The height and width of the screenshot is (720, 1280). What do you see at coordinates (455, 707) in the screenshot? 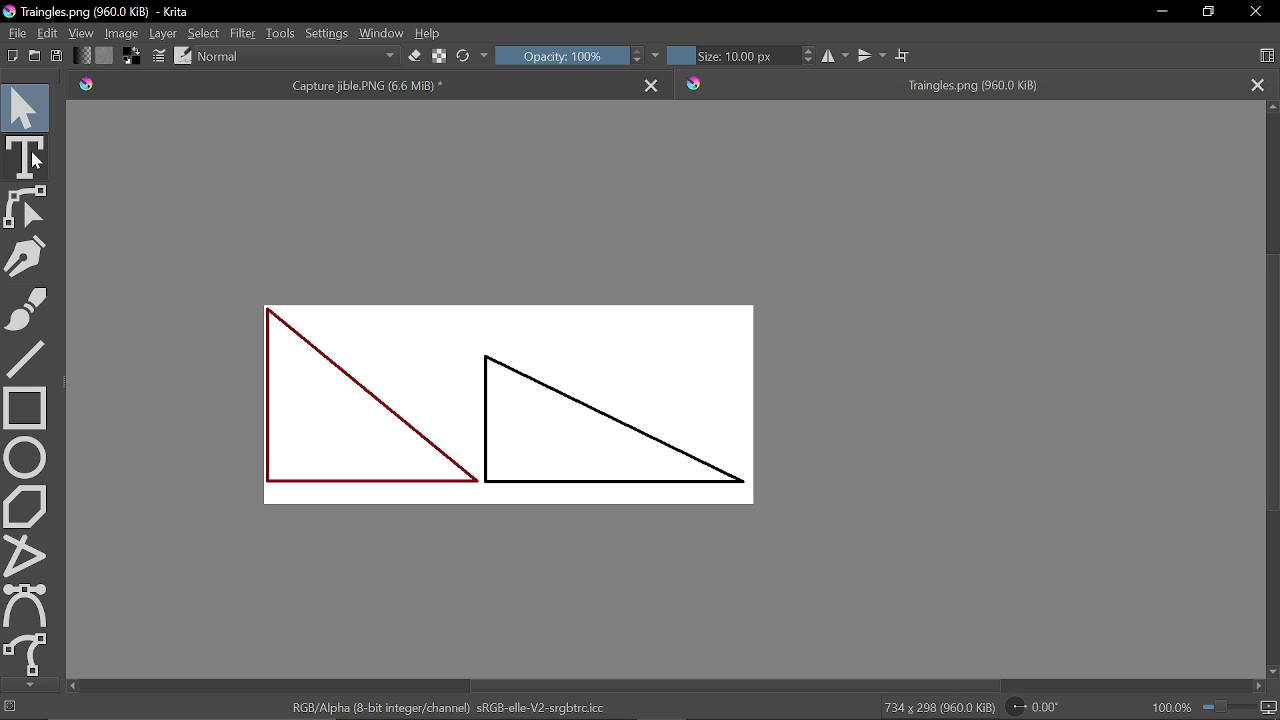
I see `RGB/Alpha (8 - bit integer/channel) sRGB` at bounding box center [455, 707].